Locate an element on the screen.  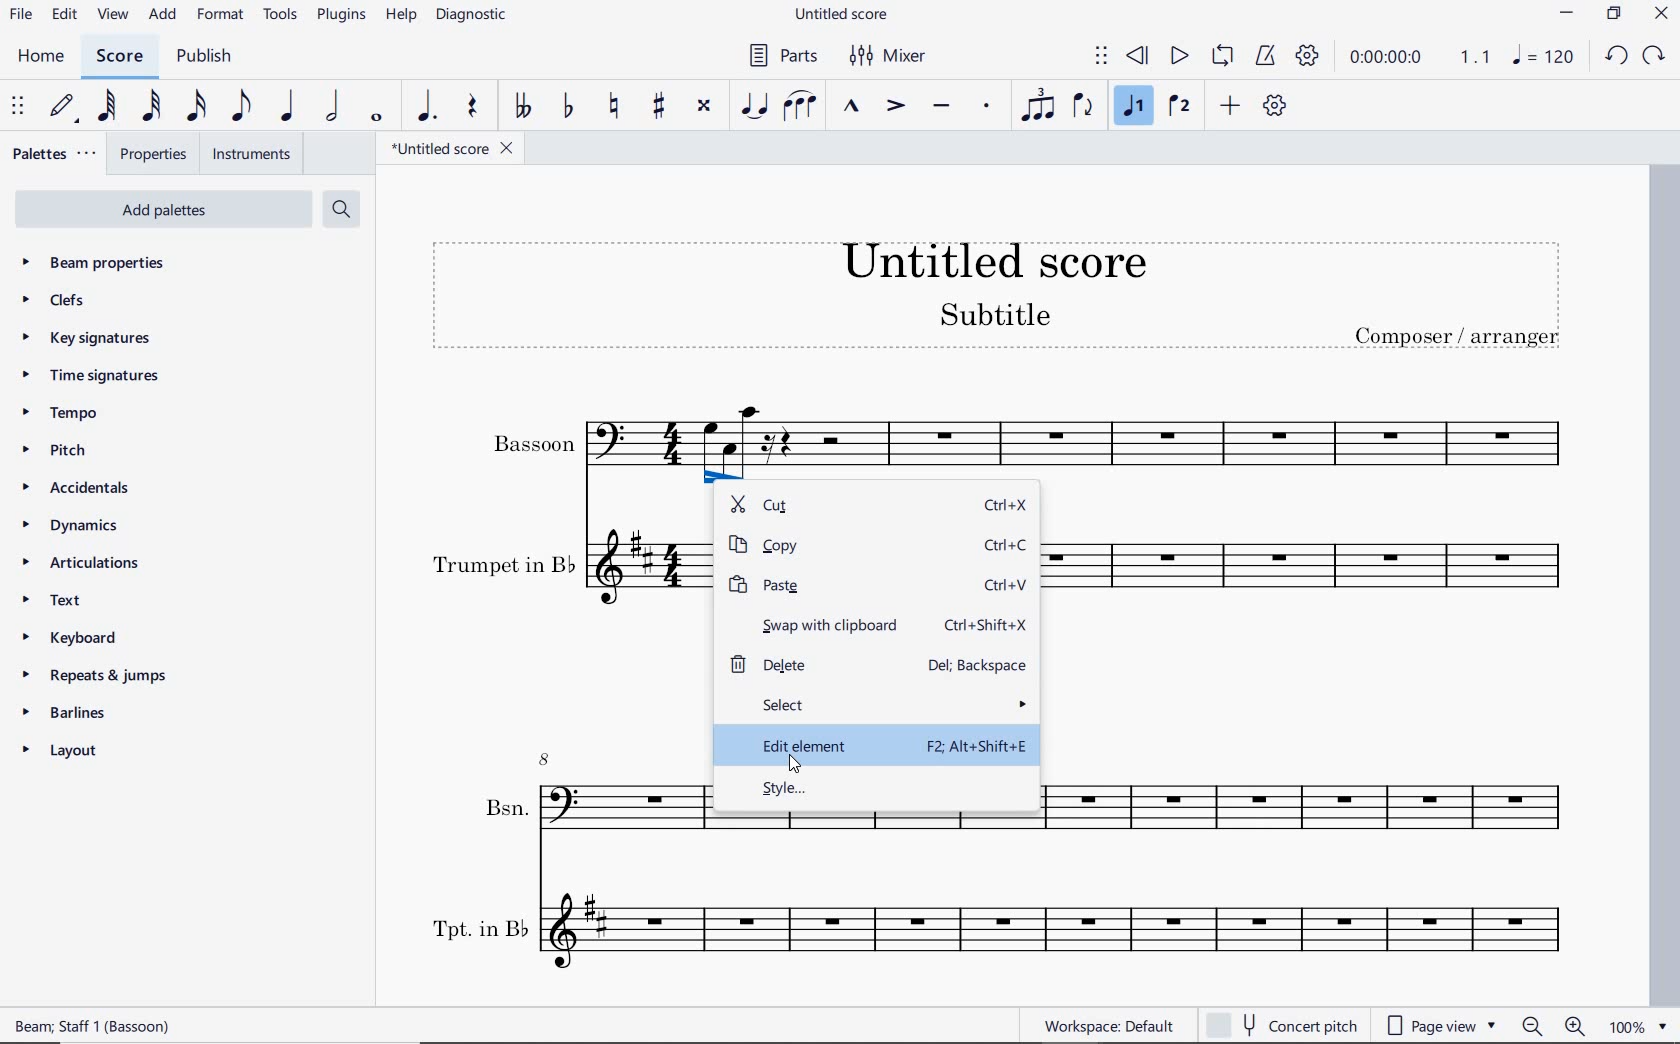
text is located at coordinates (55, 600).